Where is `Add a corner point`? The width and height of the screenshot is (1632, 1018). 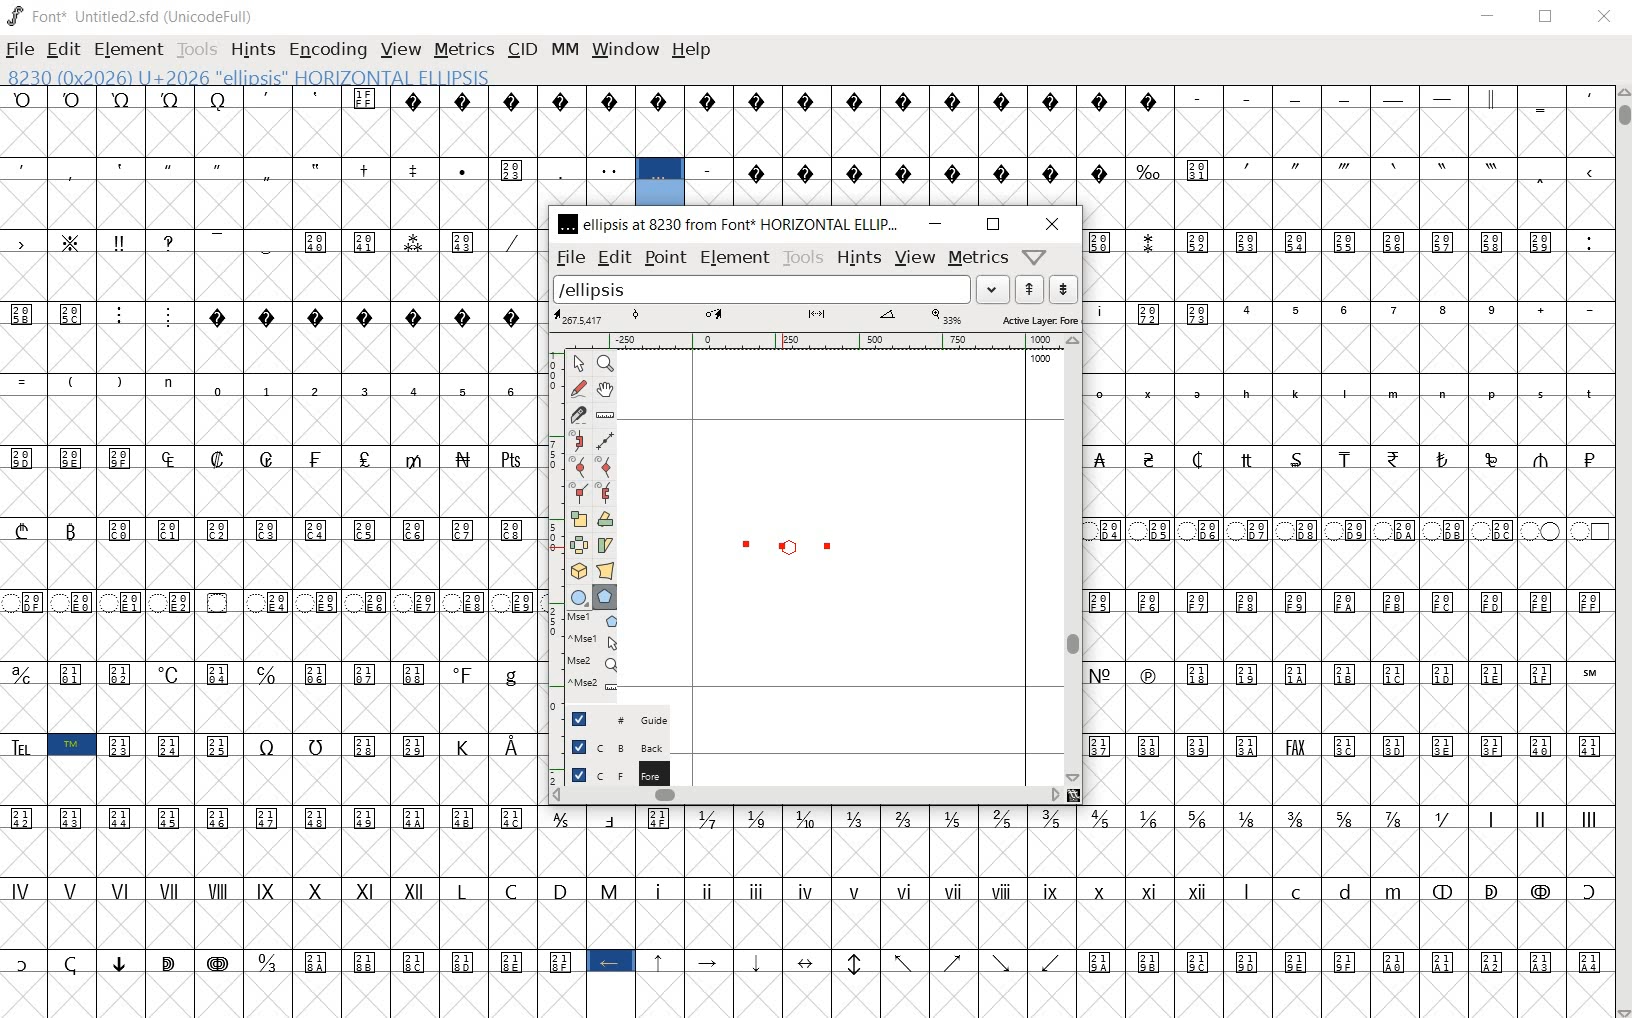 Add a corner point is located at coordinates (577, 492).